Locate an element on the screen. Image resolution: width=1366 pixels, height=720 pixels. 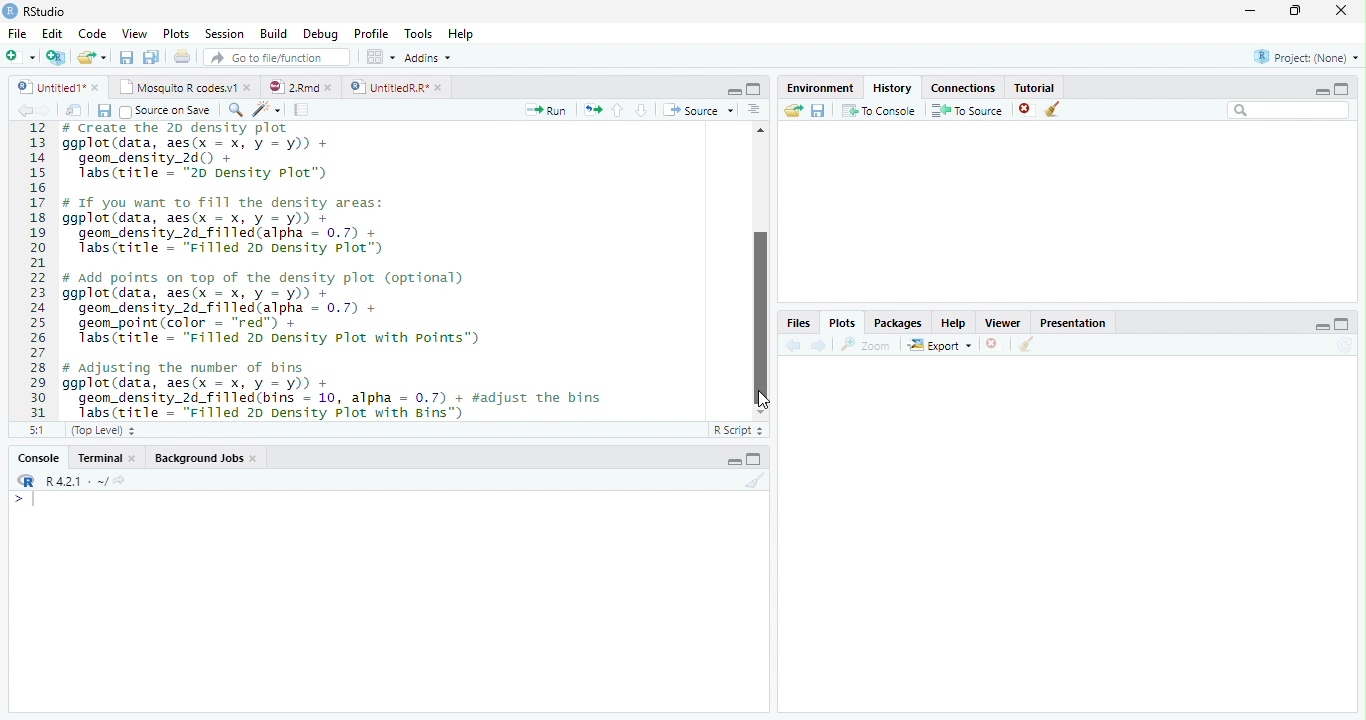
Terminal is located at coordinates (99, 458).